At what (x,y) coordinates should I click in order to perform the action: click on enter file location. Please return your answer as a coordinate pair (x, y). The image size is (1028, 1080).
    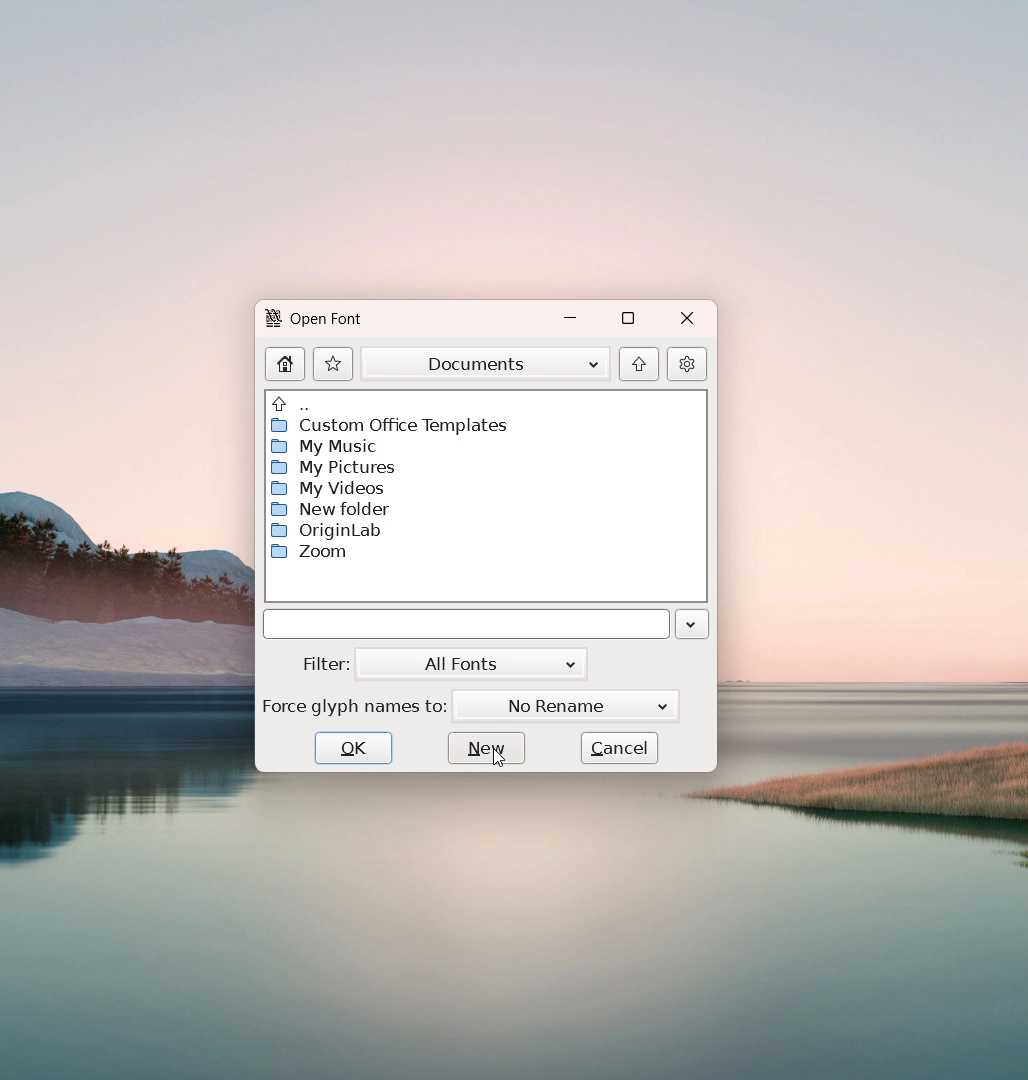
    Looking at the image, I should click on (466, 625).